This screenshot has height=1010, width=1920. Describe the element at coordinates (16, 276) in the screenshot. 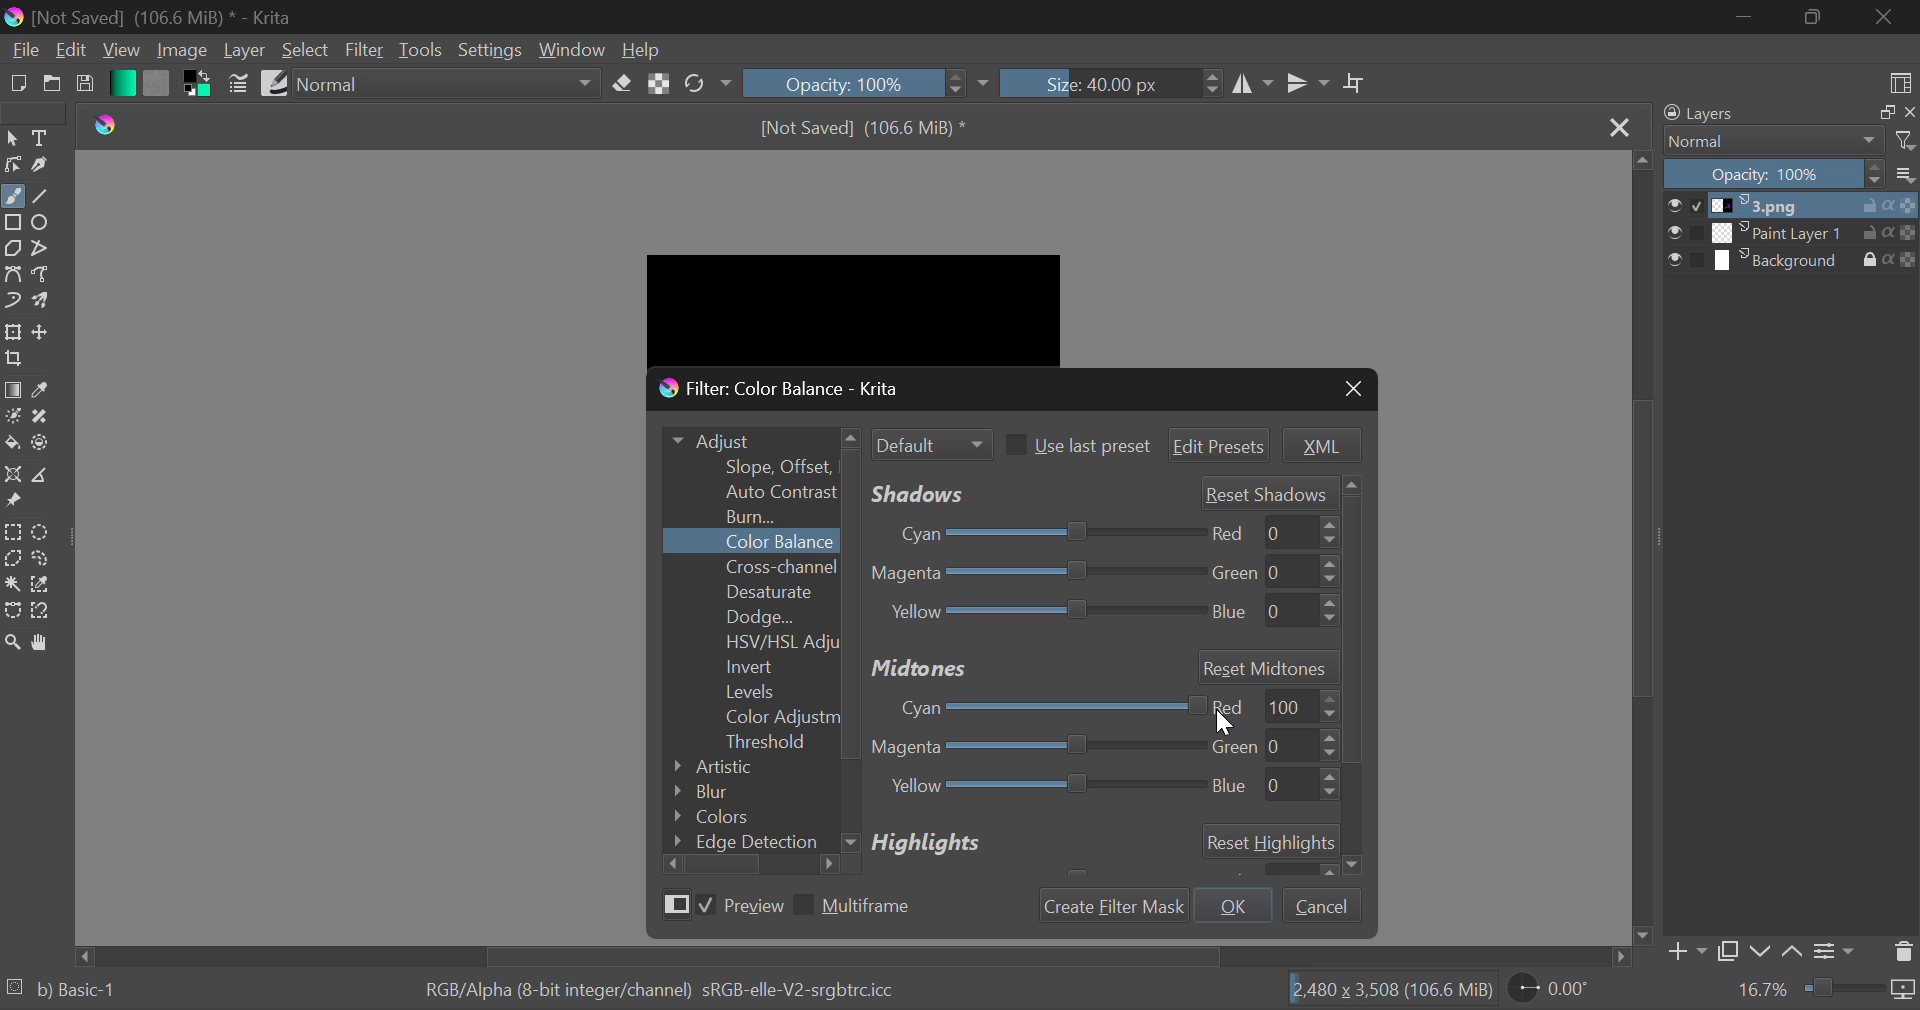

I see `Bezier Curve` at that location.